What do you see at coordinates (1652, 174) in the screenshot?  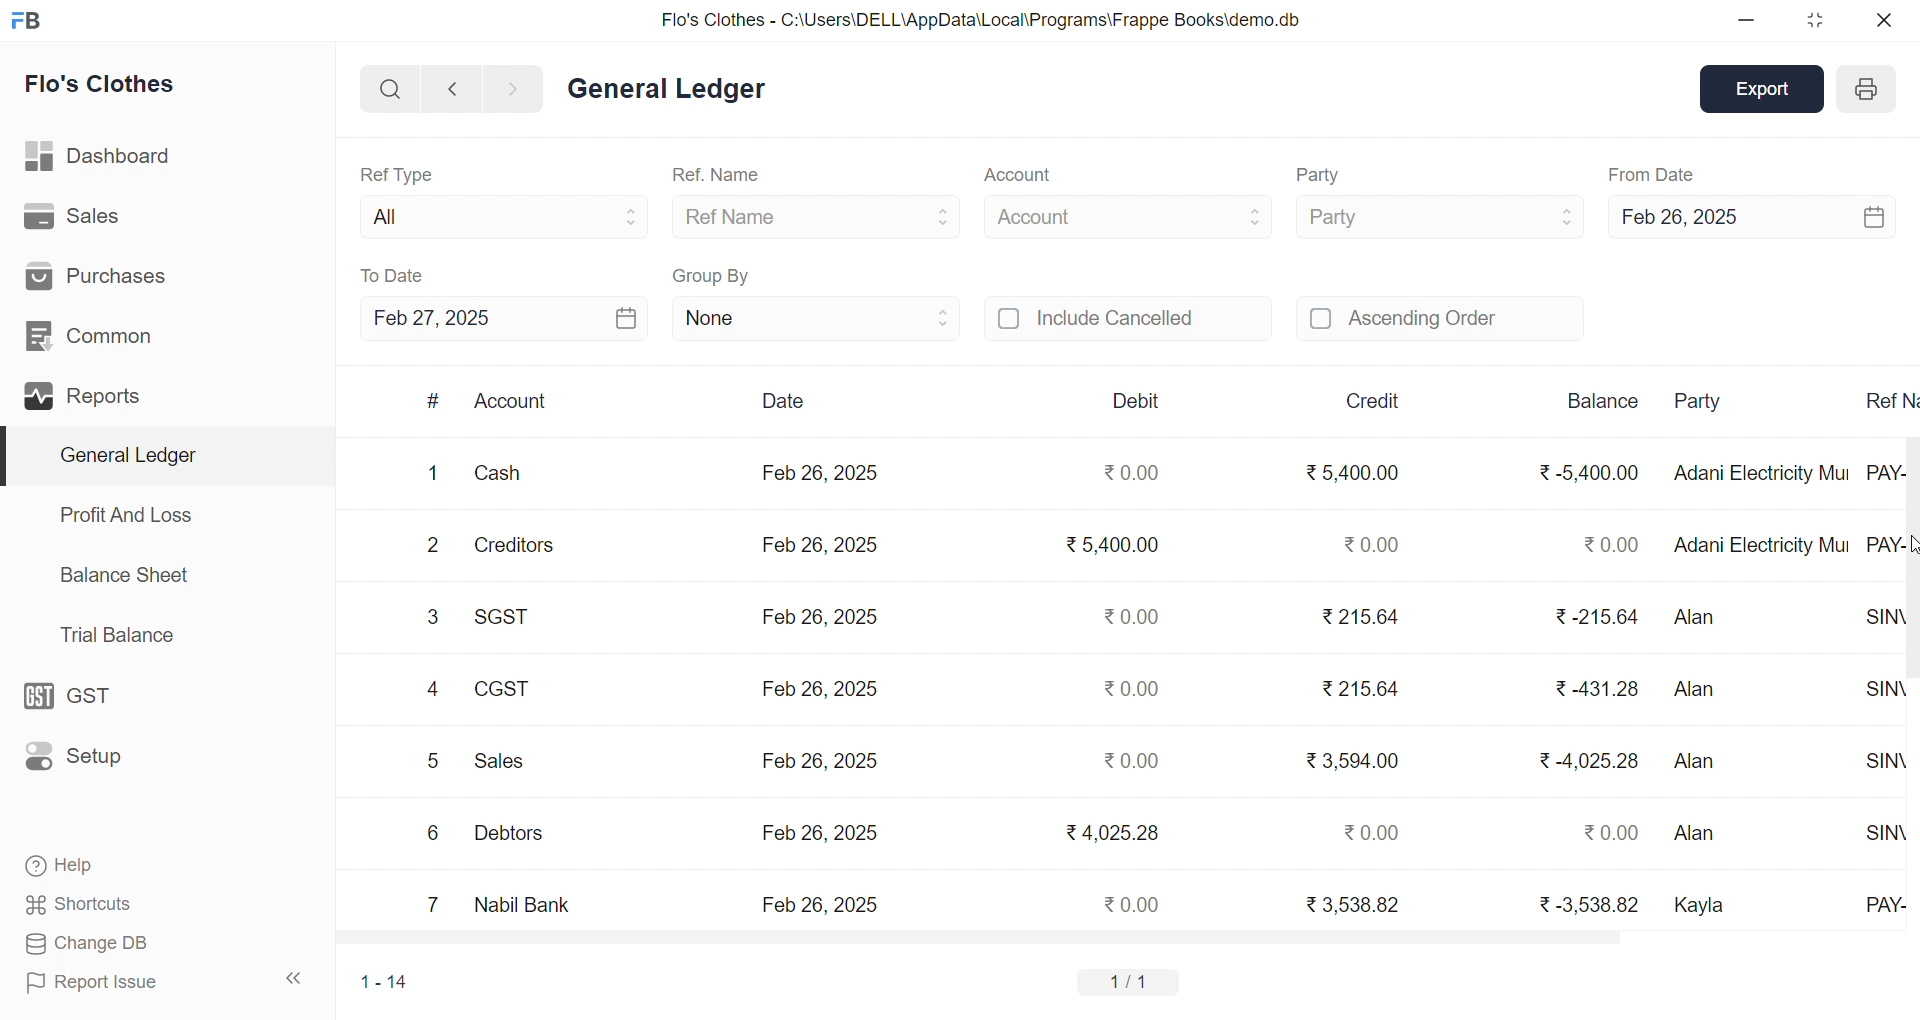 I see `From Date` at bounding box center [1652, 174].